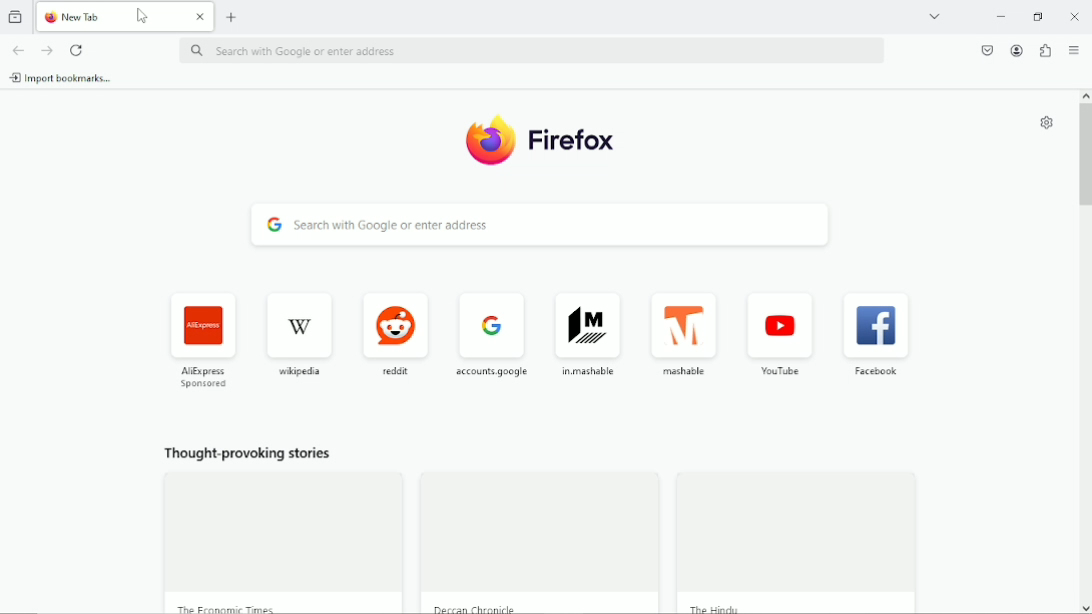  Describe the element at coordinates (782, 338) in the screenshot. I see `YouTube` at that location.